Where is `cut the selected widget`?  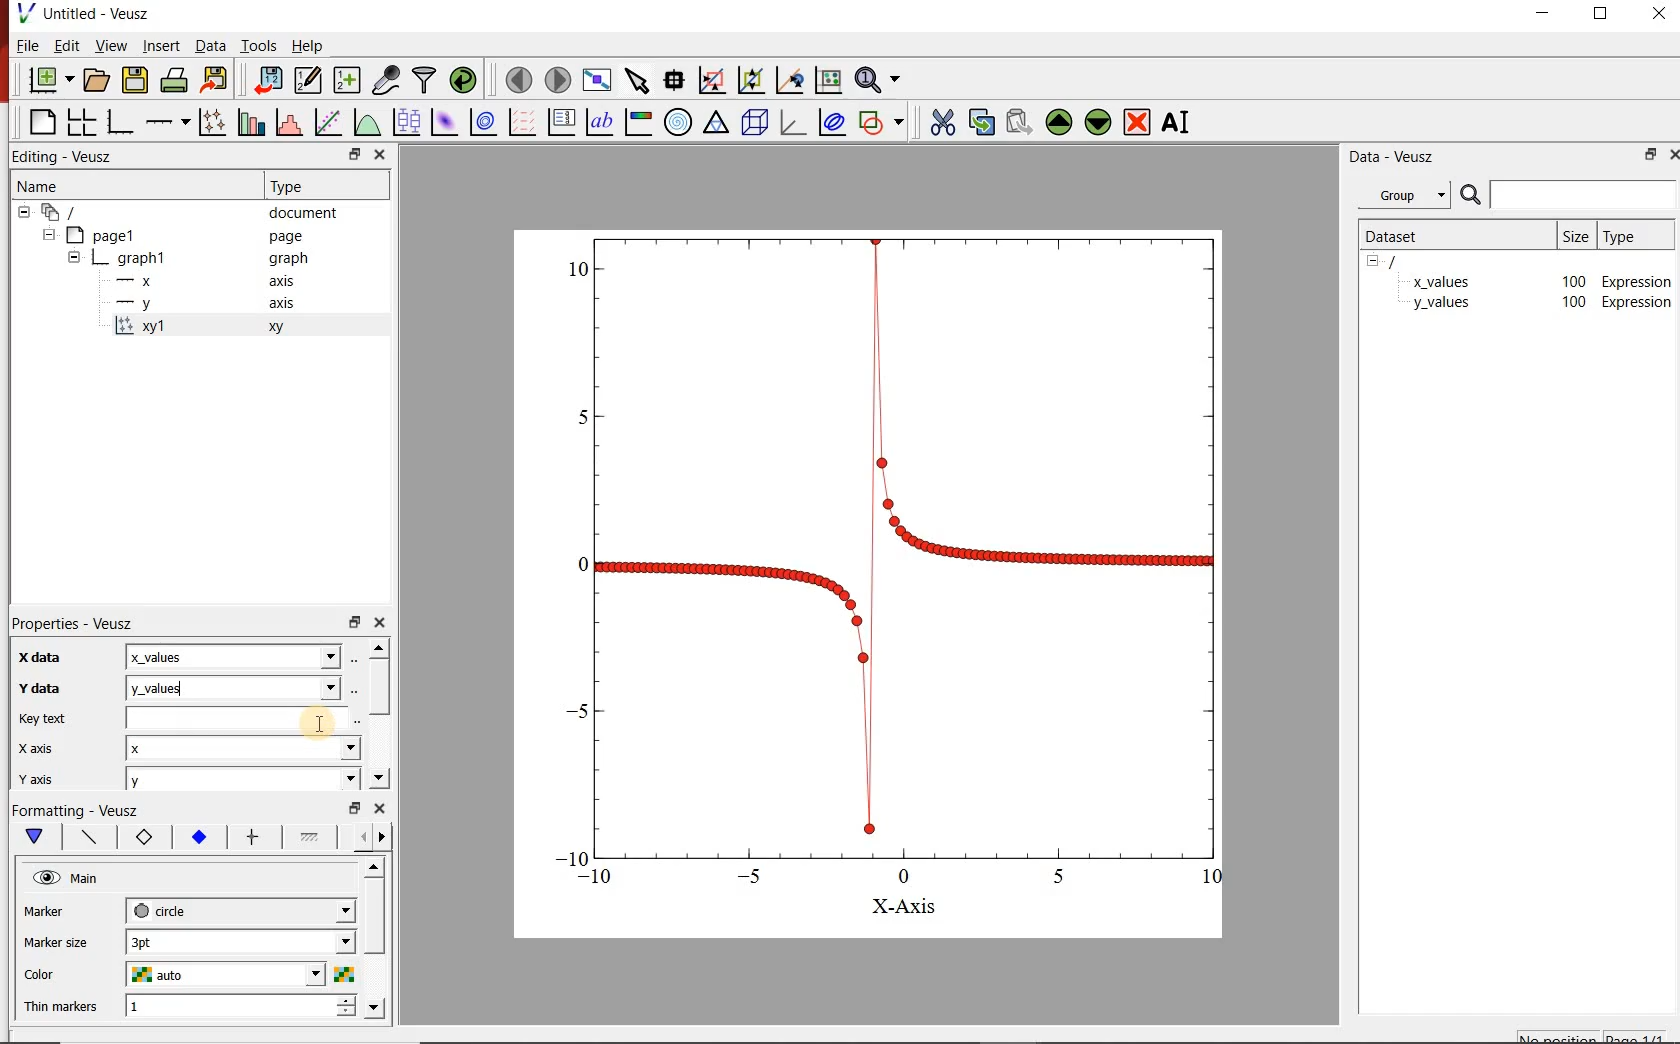
cut the selected widget is located at coordinates (944, 124).